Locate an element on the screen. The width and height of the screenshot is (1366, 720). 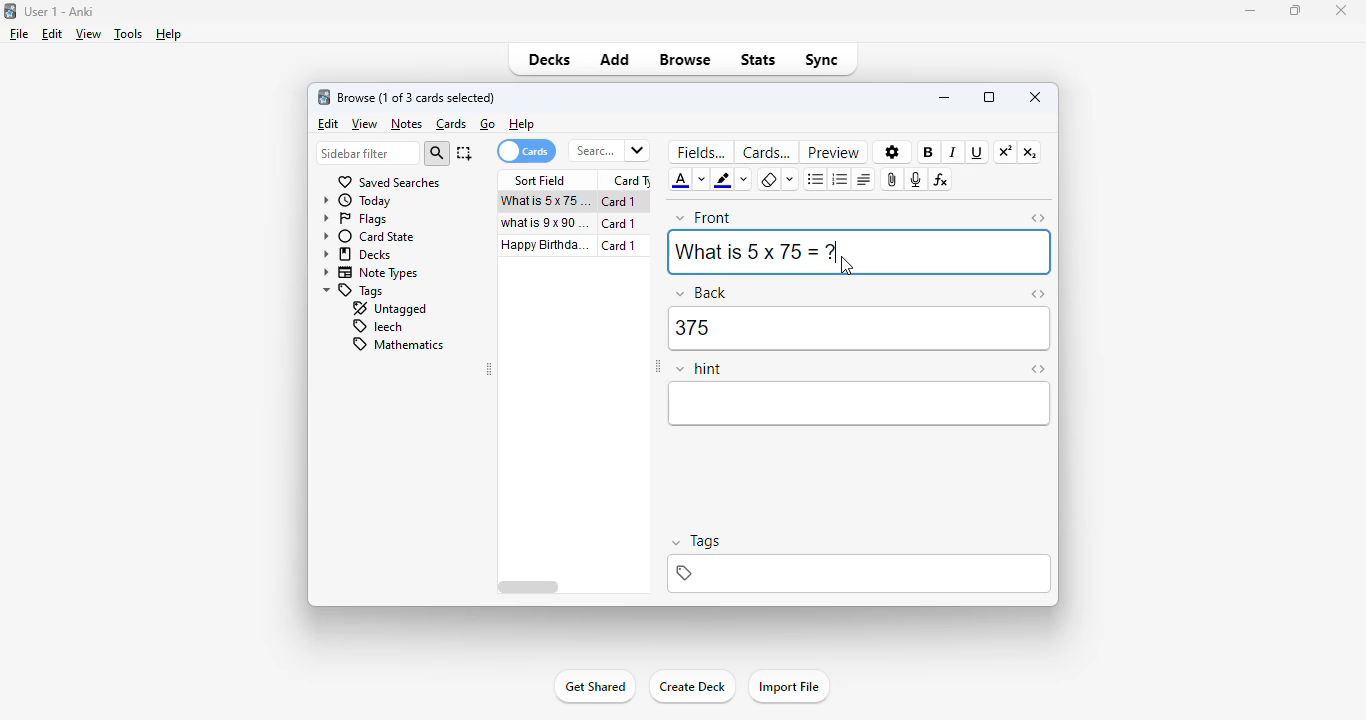
leech is located at coordinates (377, 327).